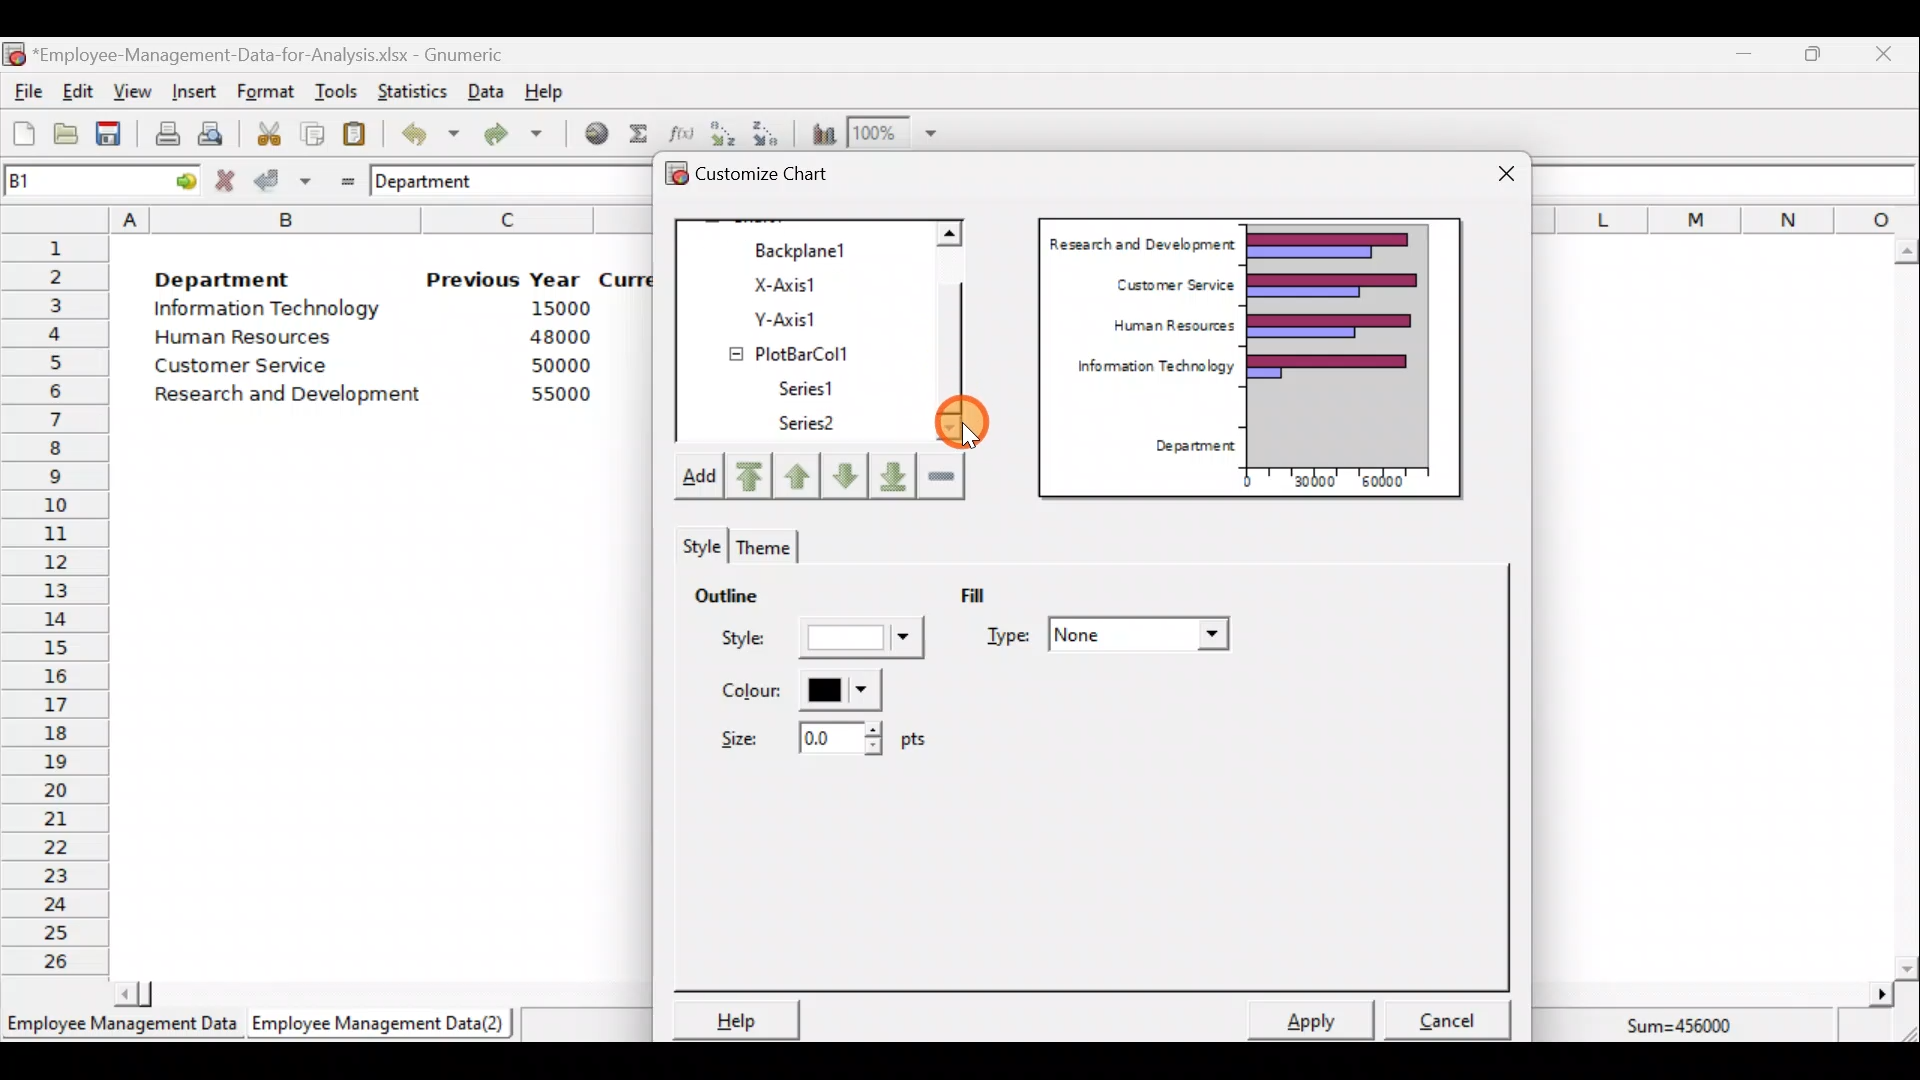 This screenshot has width=1920, height=1080. Describe the element at coordinates (553, 307) in the screenshot. I see `15000` at that location.